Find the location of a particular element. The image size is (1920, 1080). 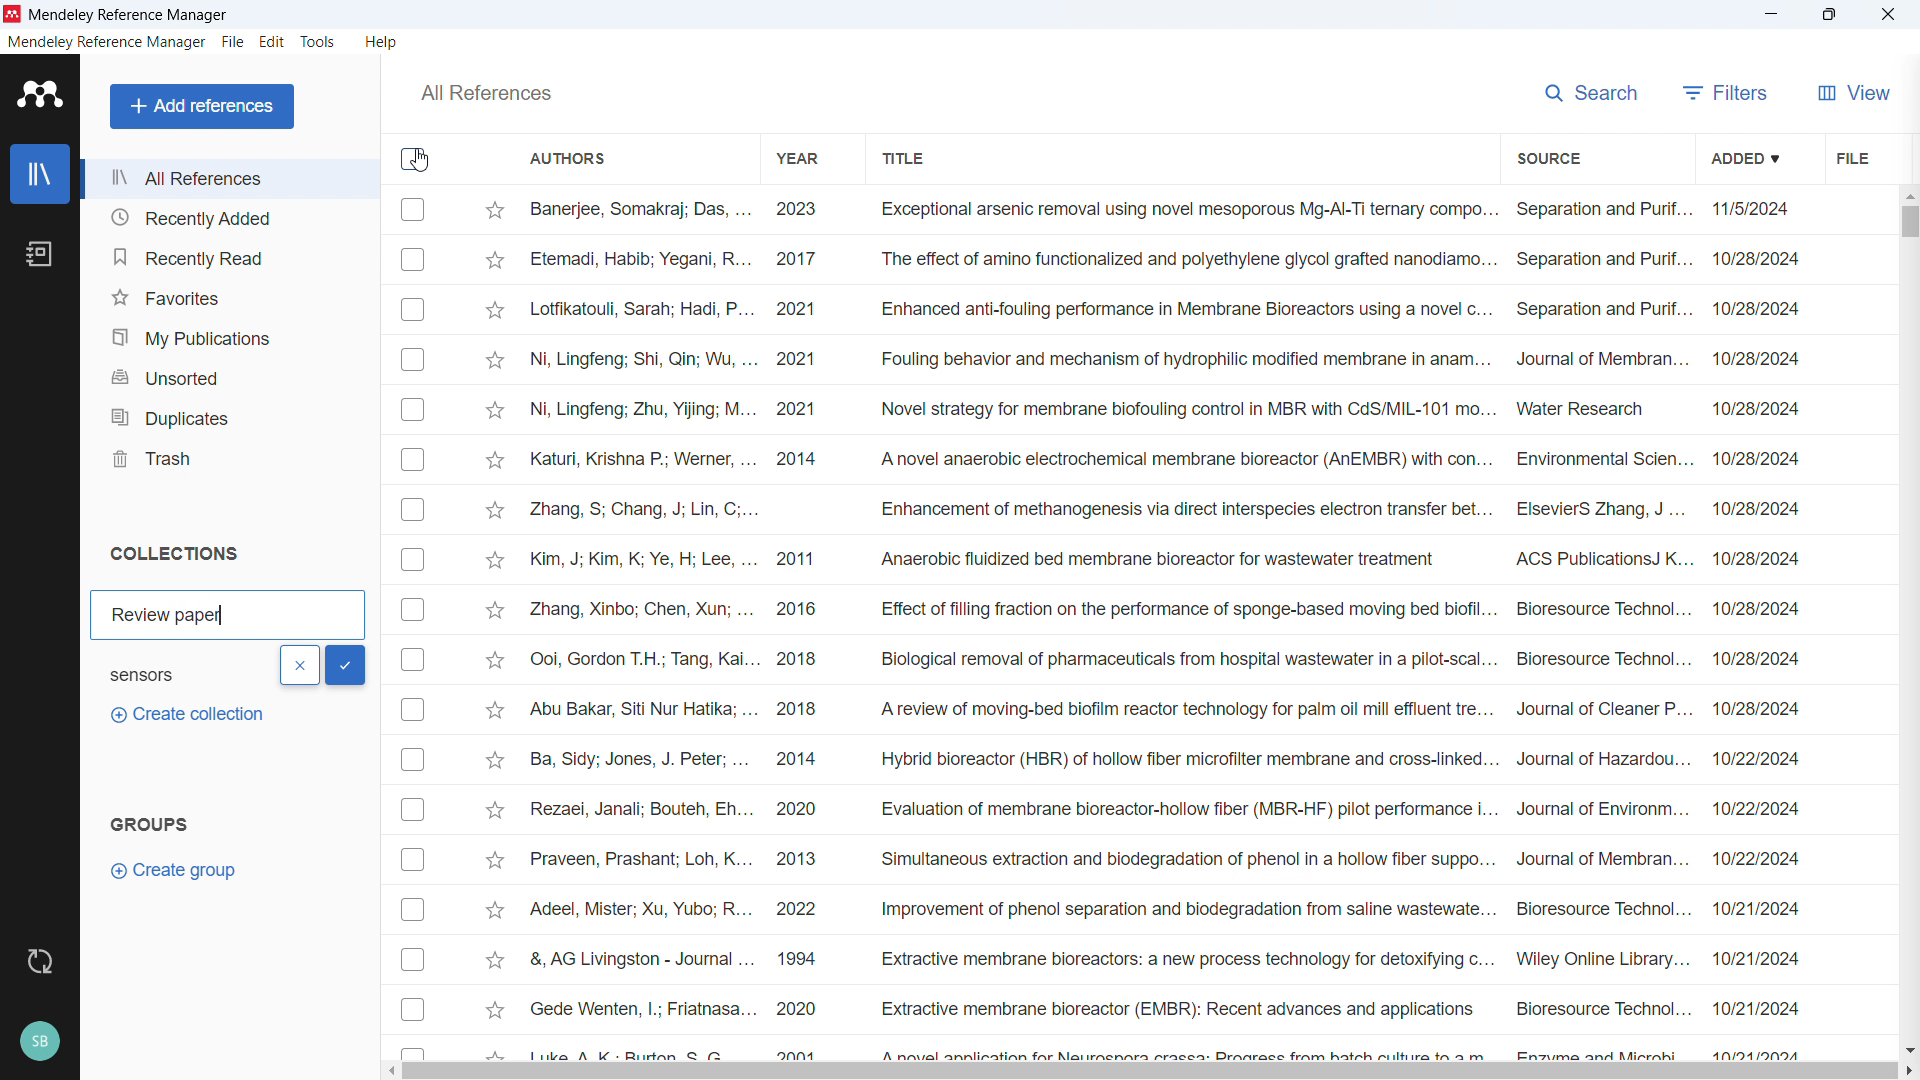

Star mark respective publication is located at coordinates (494, 960).